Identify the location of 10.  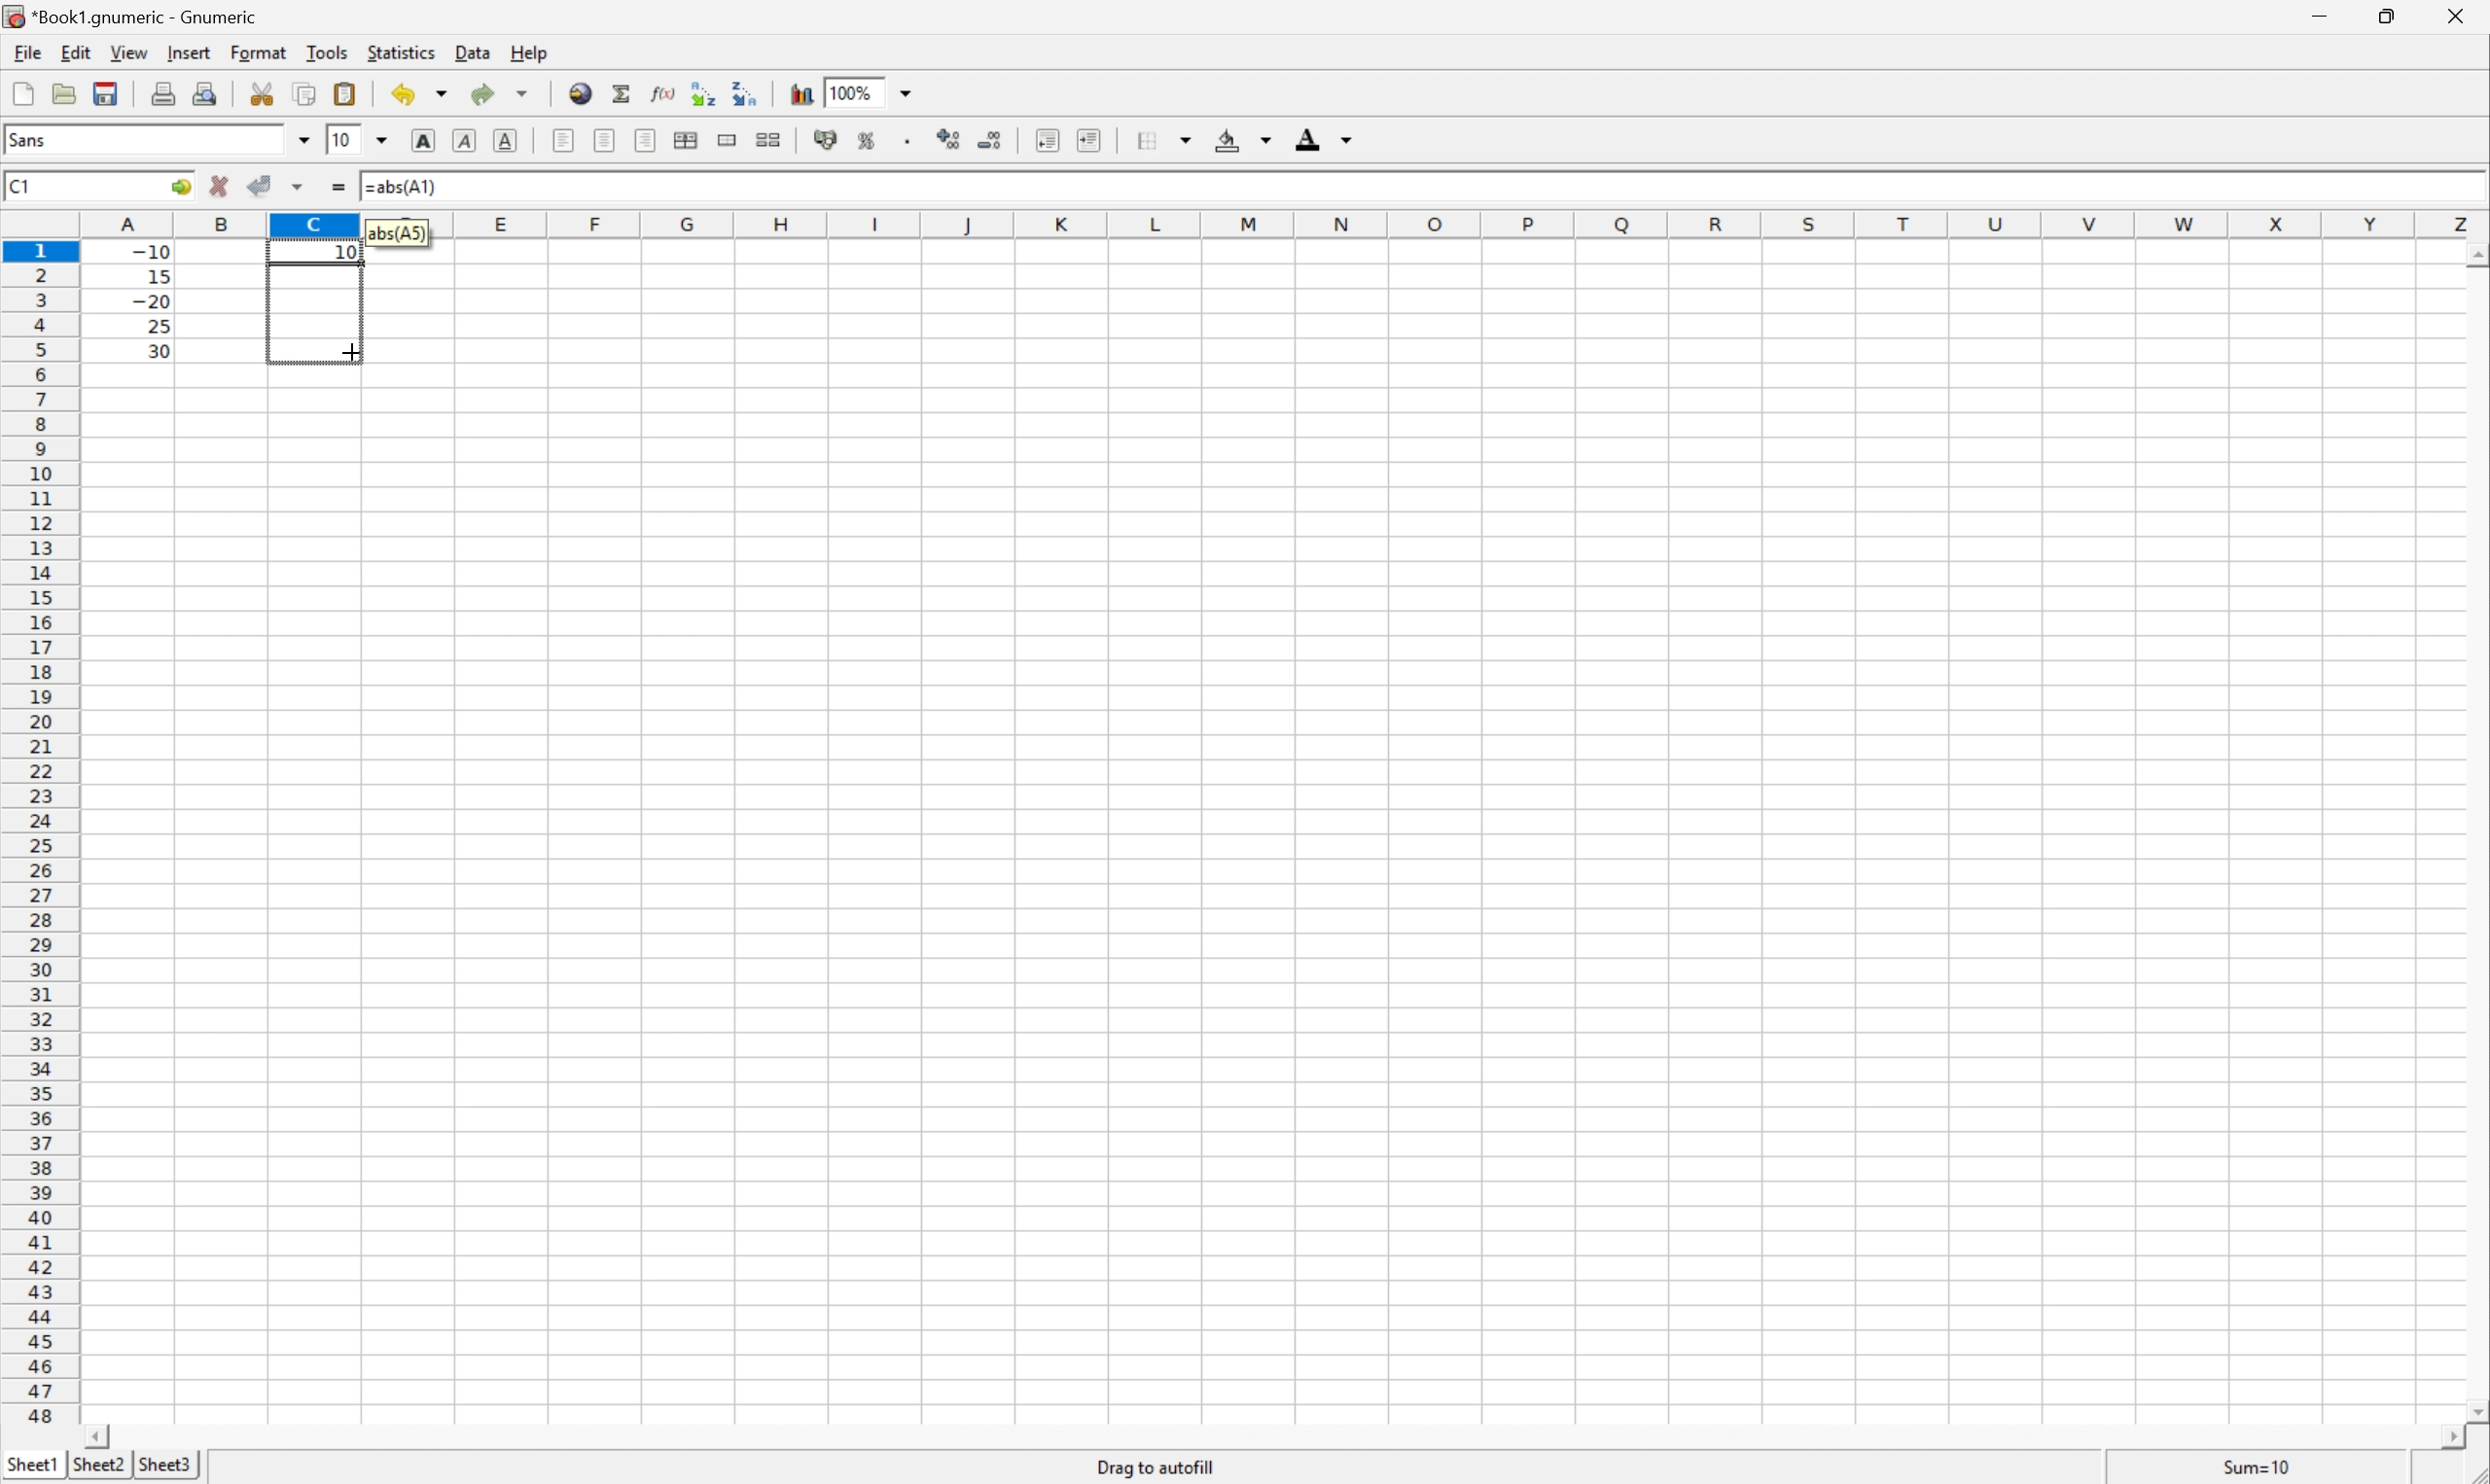
(341, 140).